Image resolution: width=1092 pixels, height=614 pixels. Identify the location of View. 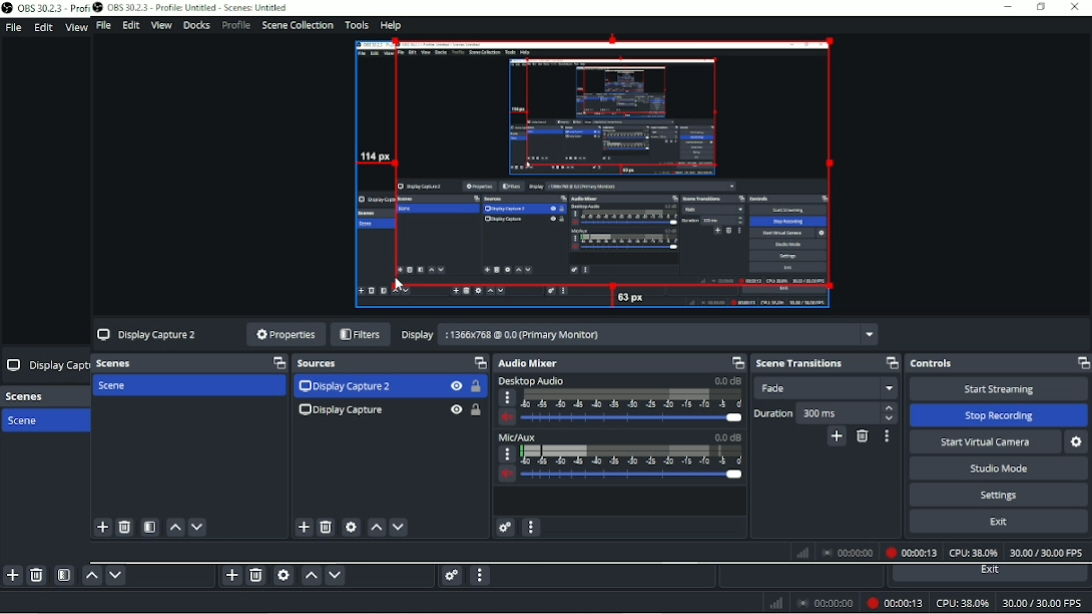
(75, 26).